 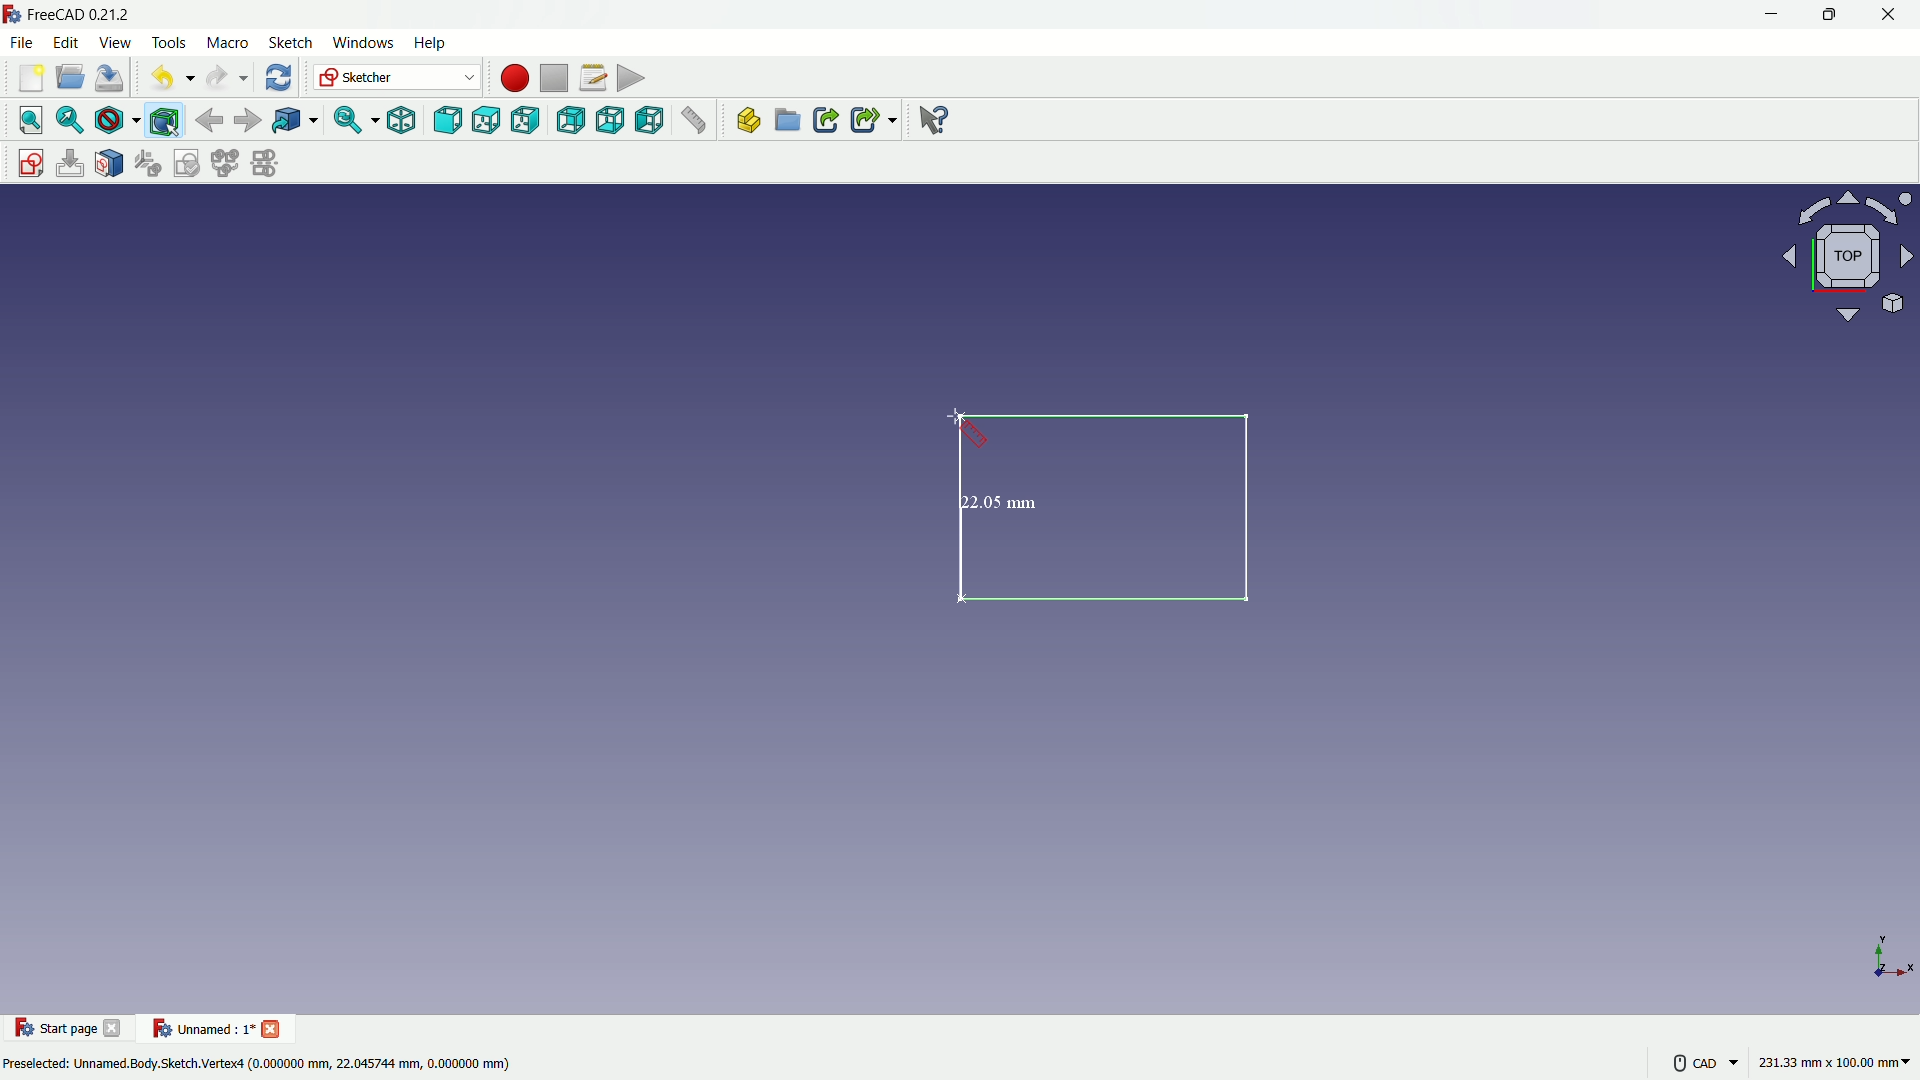 What do you see at coordinates (529, 120) in the screenshot?
I see `right view` at bounding box center [529, 120].